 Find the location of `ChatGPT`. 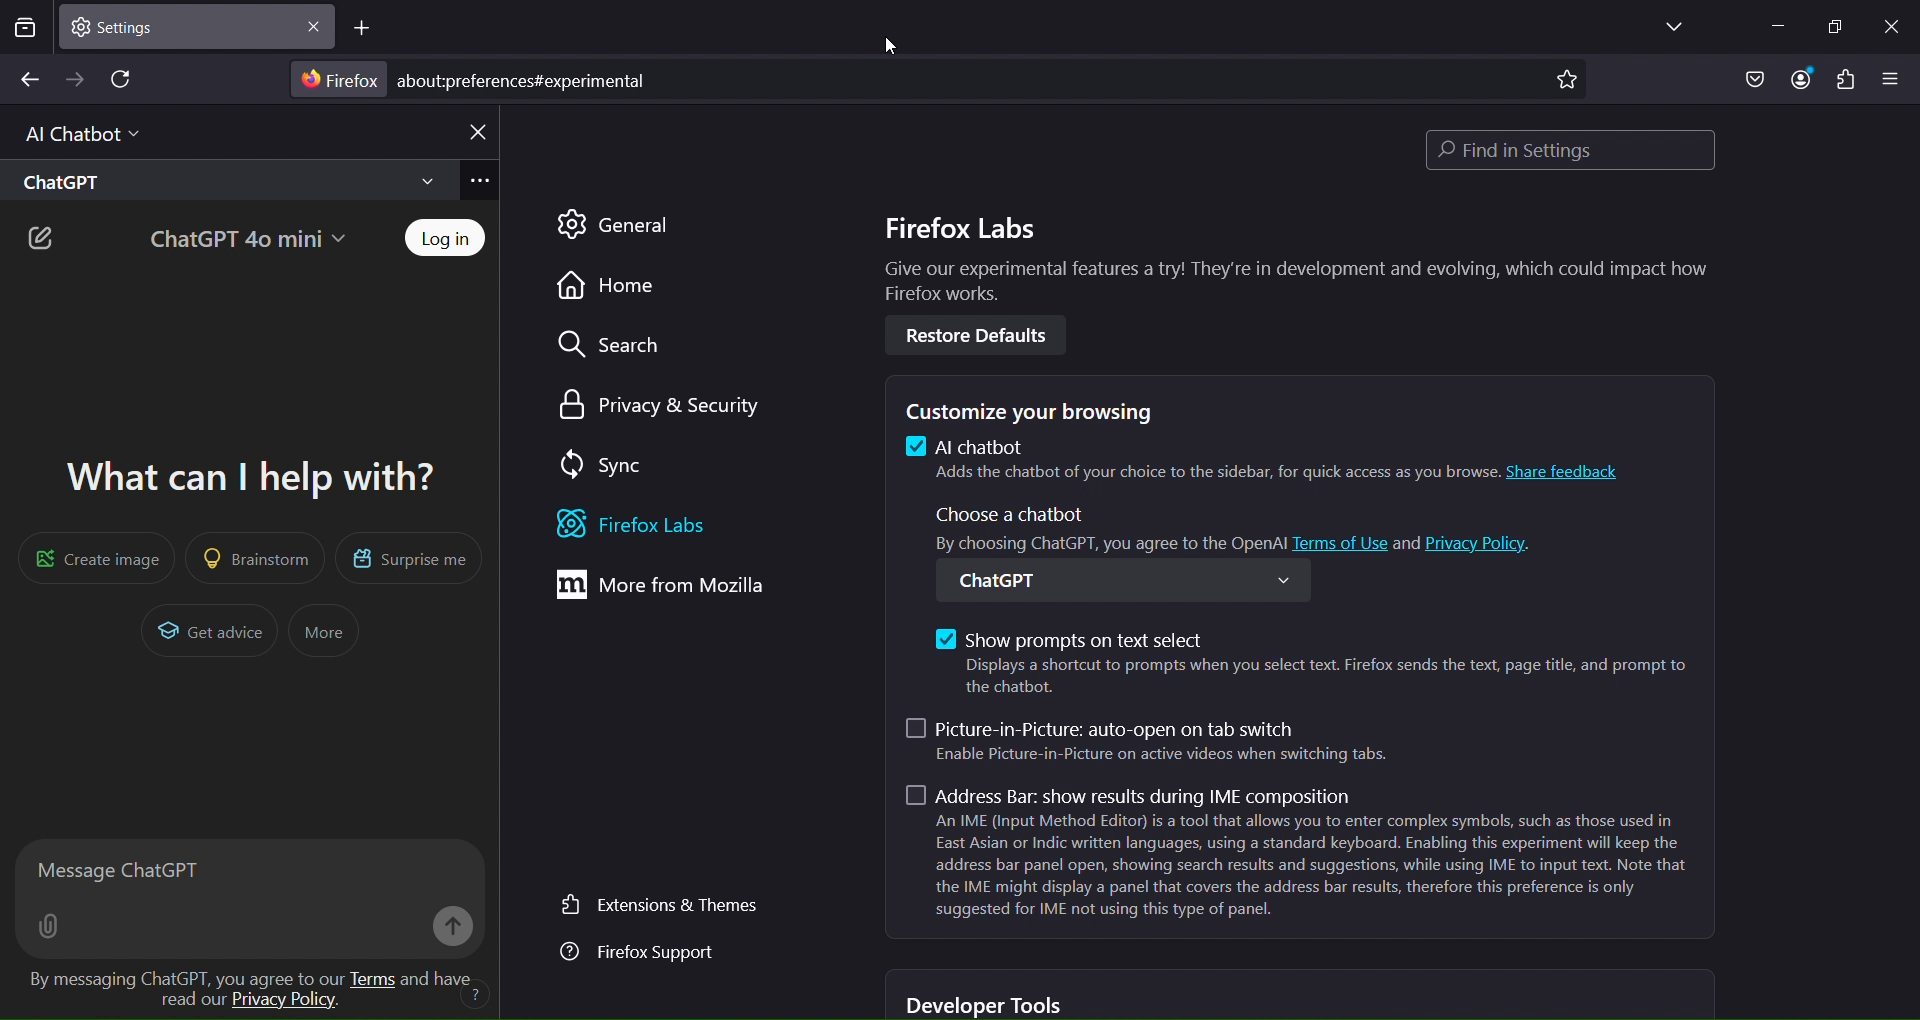

ChatGPT is located at coordinates (222, 180).